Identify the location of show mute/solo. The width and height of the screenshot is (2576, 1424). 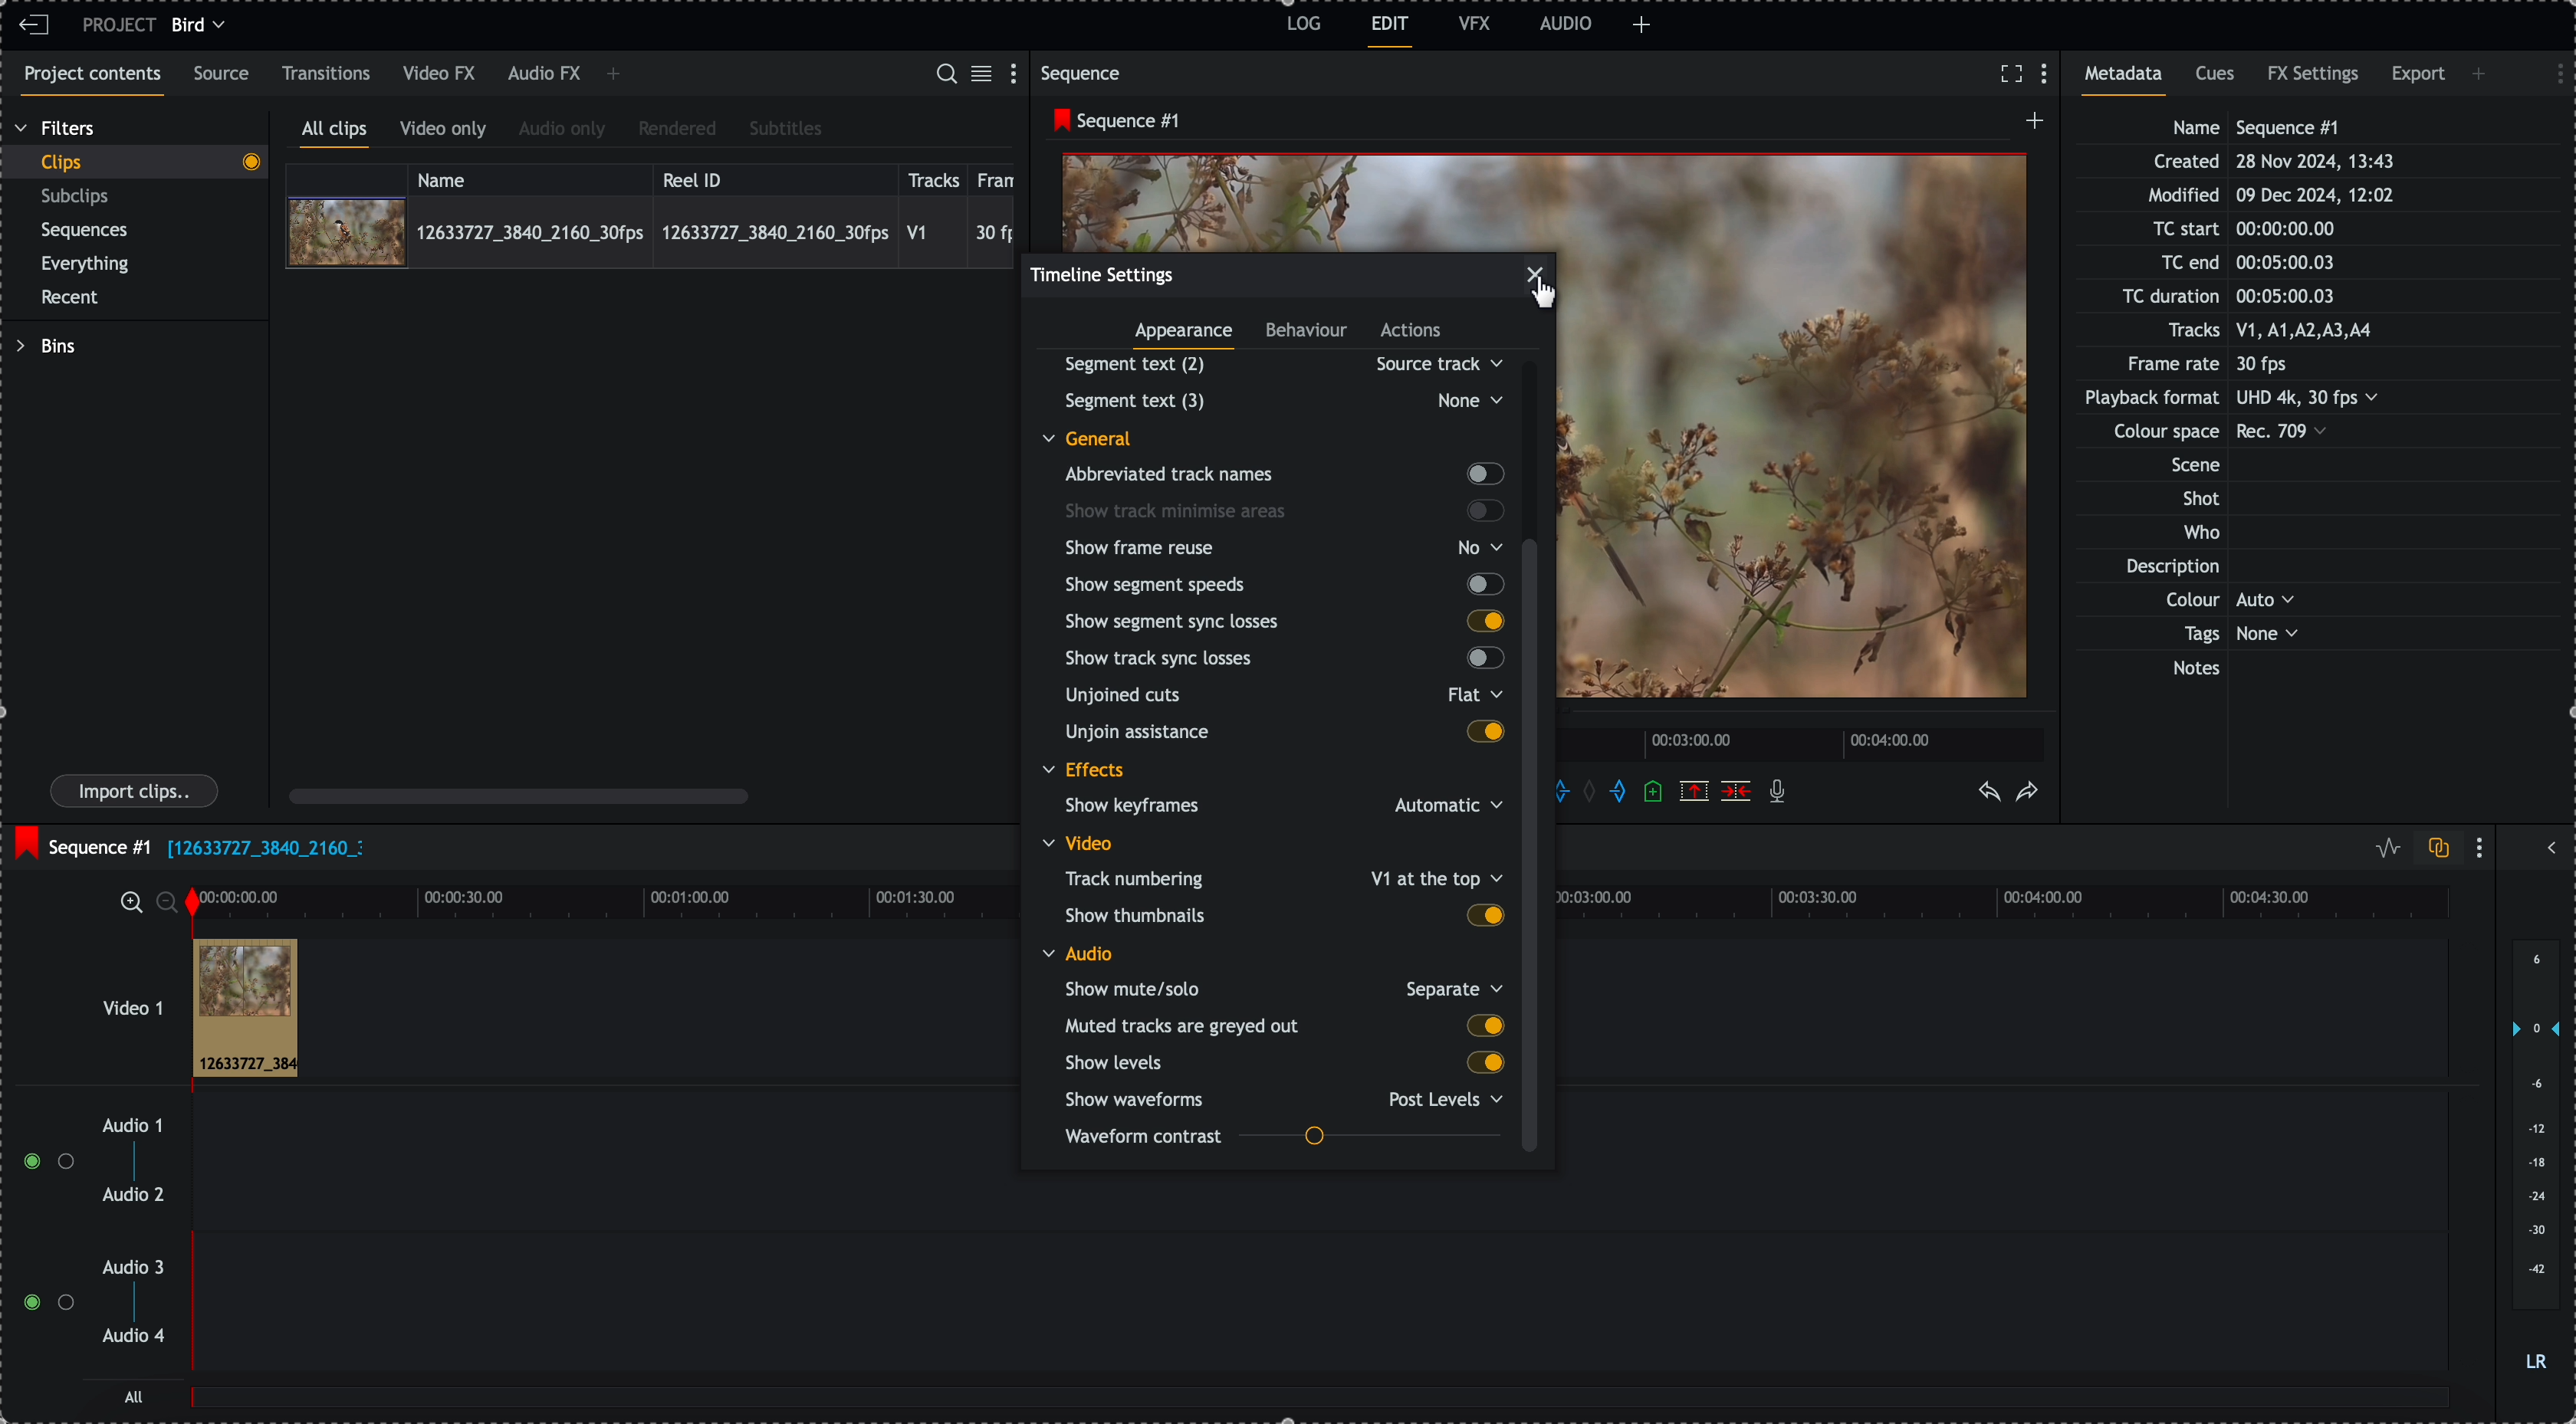
(1282, 988).